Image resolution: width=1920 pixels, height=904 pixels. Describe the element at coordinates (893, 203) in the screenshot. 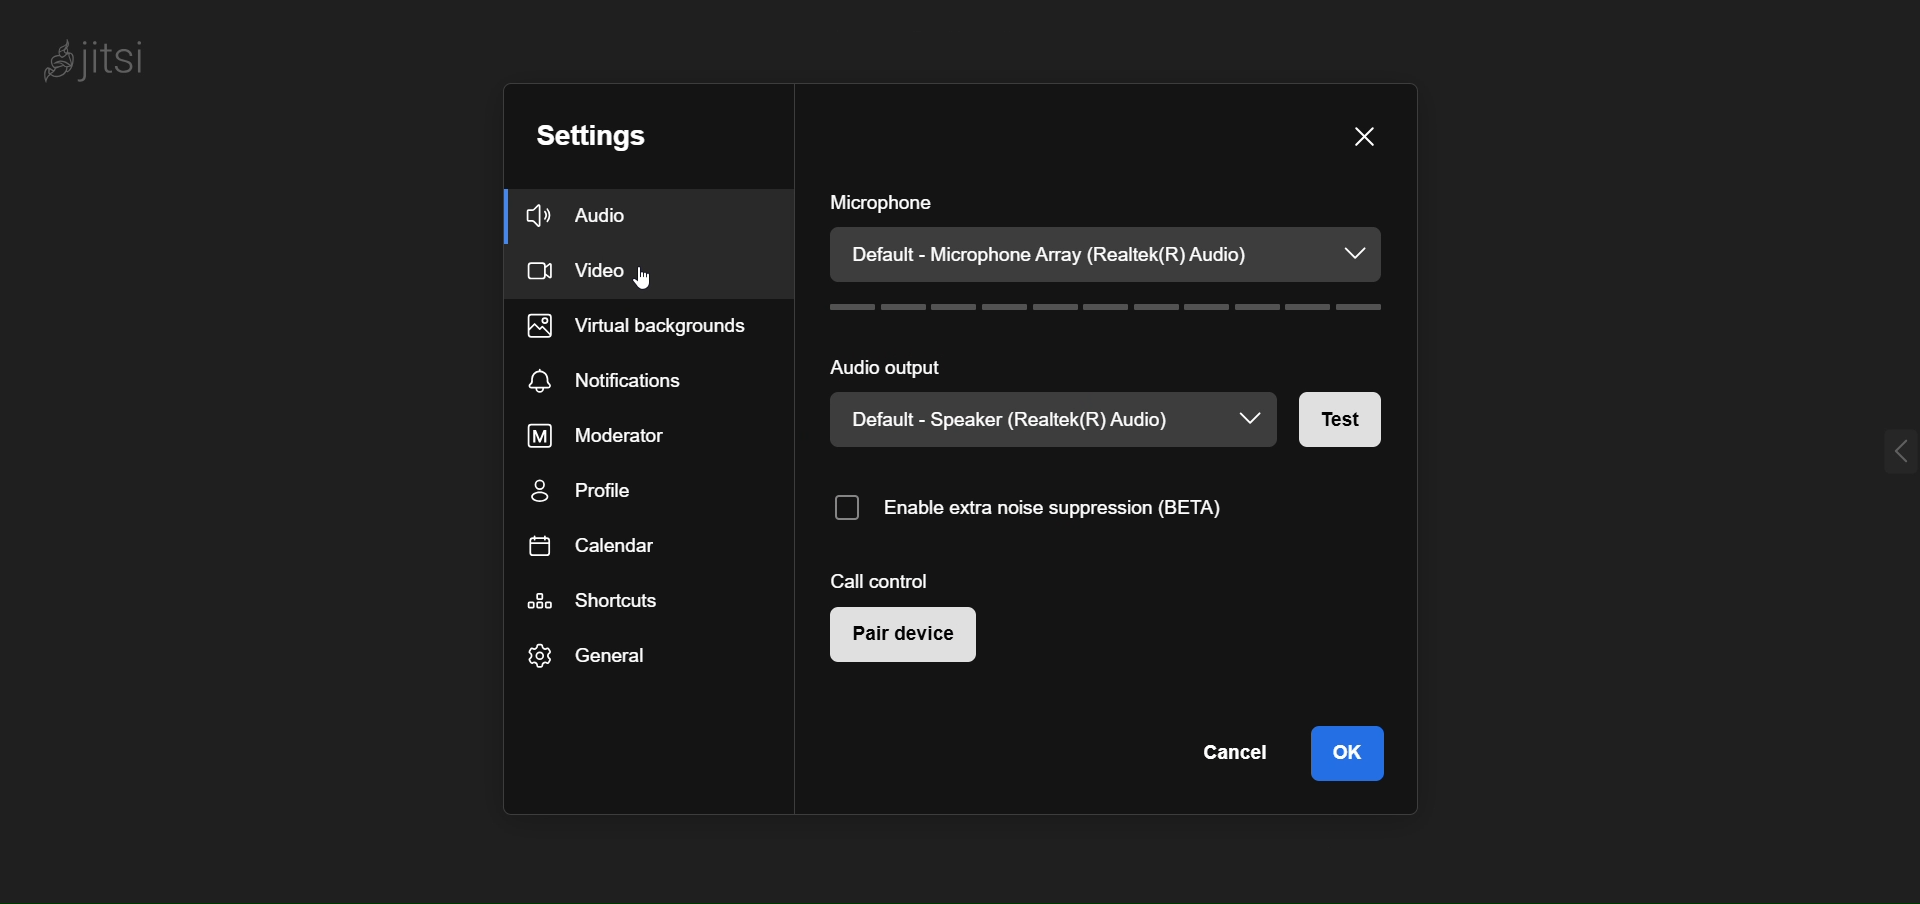

I see `microphone` at that location.